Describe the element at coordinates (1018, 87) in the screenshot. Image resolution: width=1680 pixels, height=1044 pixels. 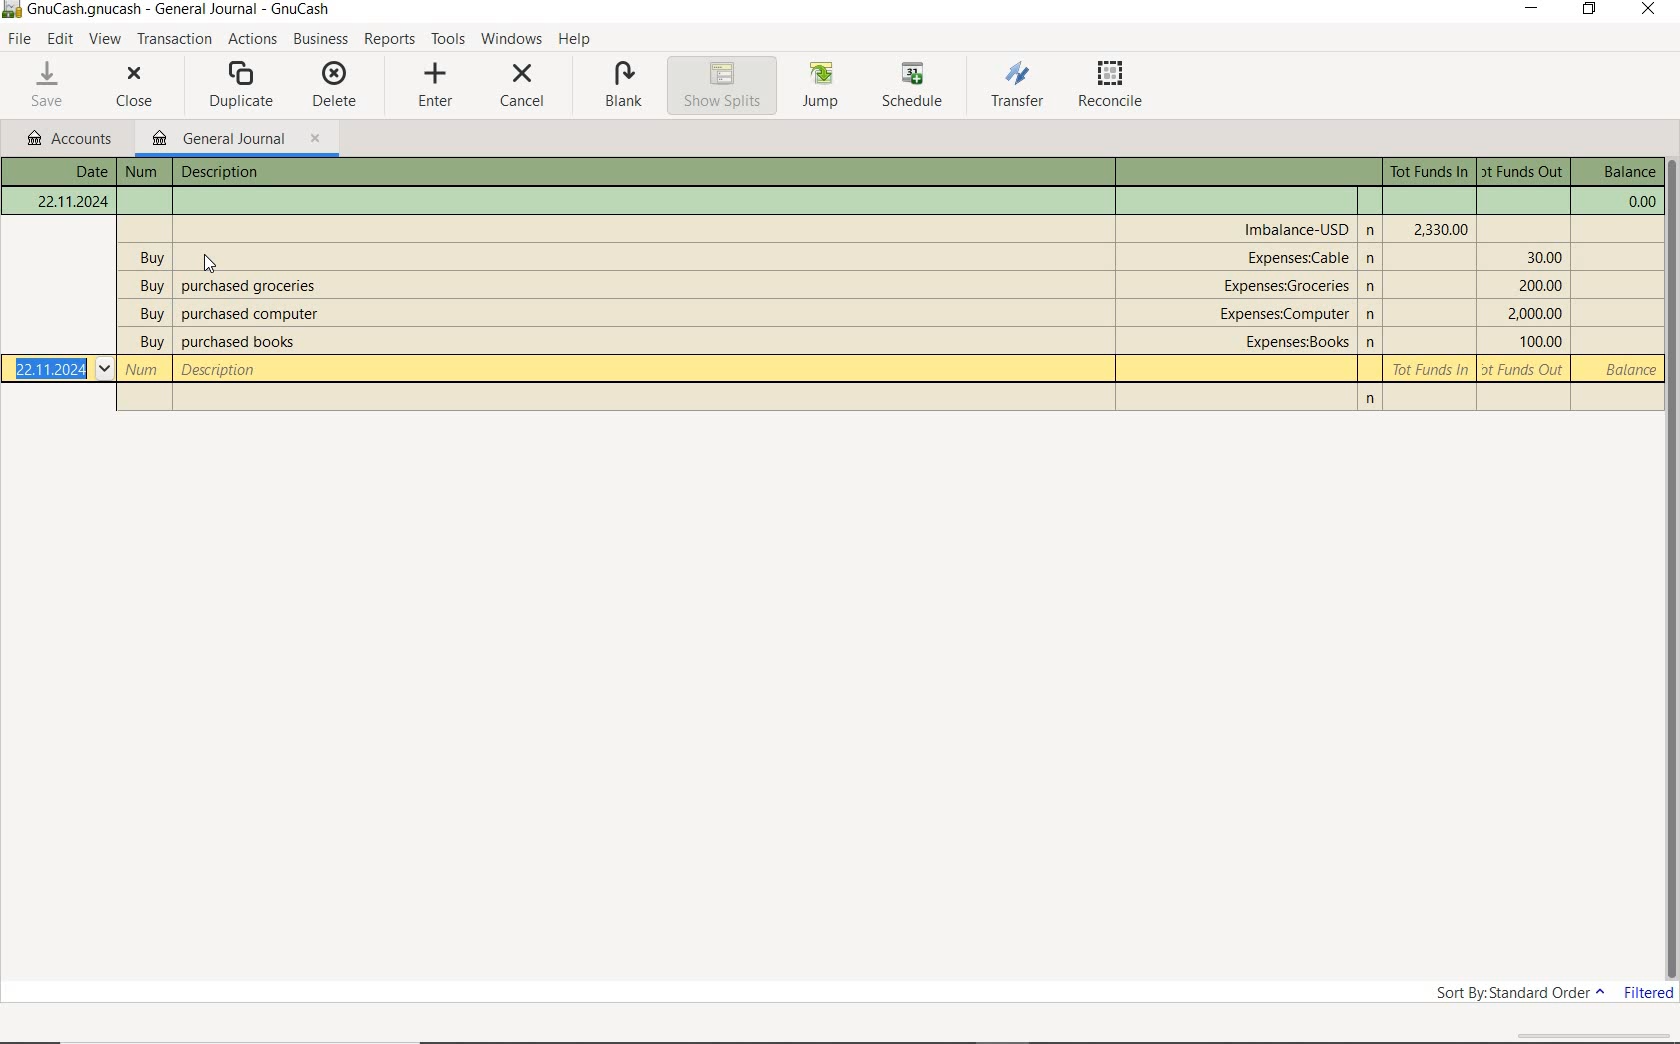
I see `transfer` at that location.